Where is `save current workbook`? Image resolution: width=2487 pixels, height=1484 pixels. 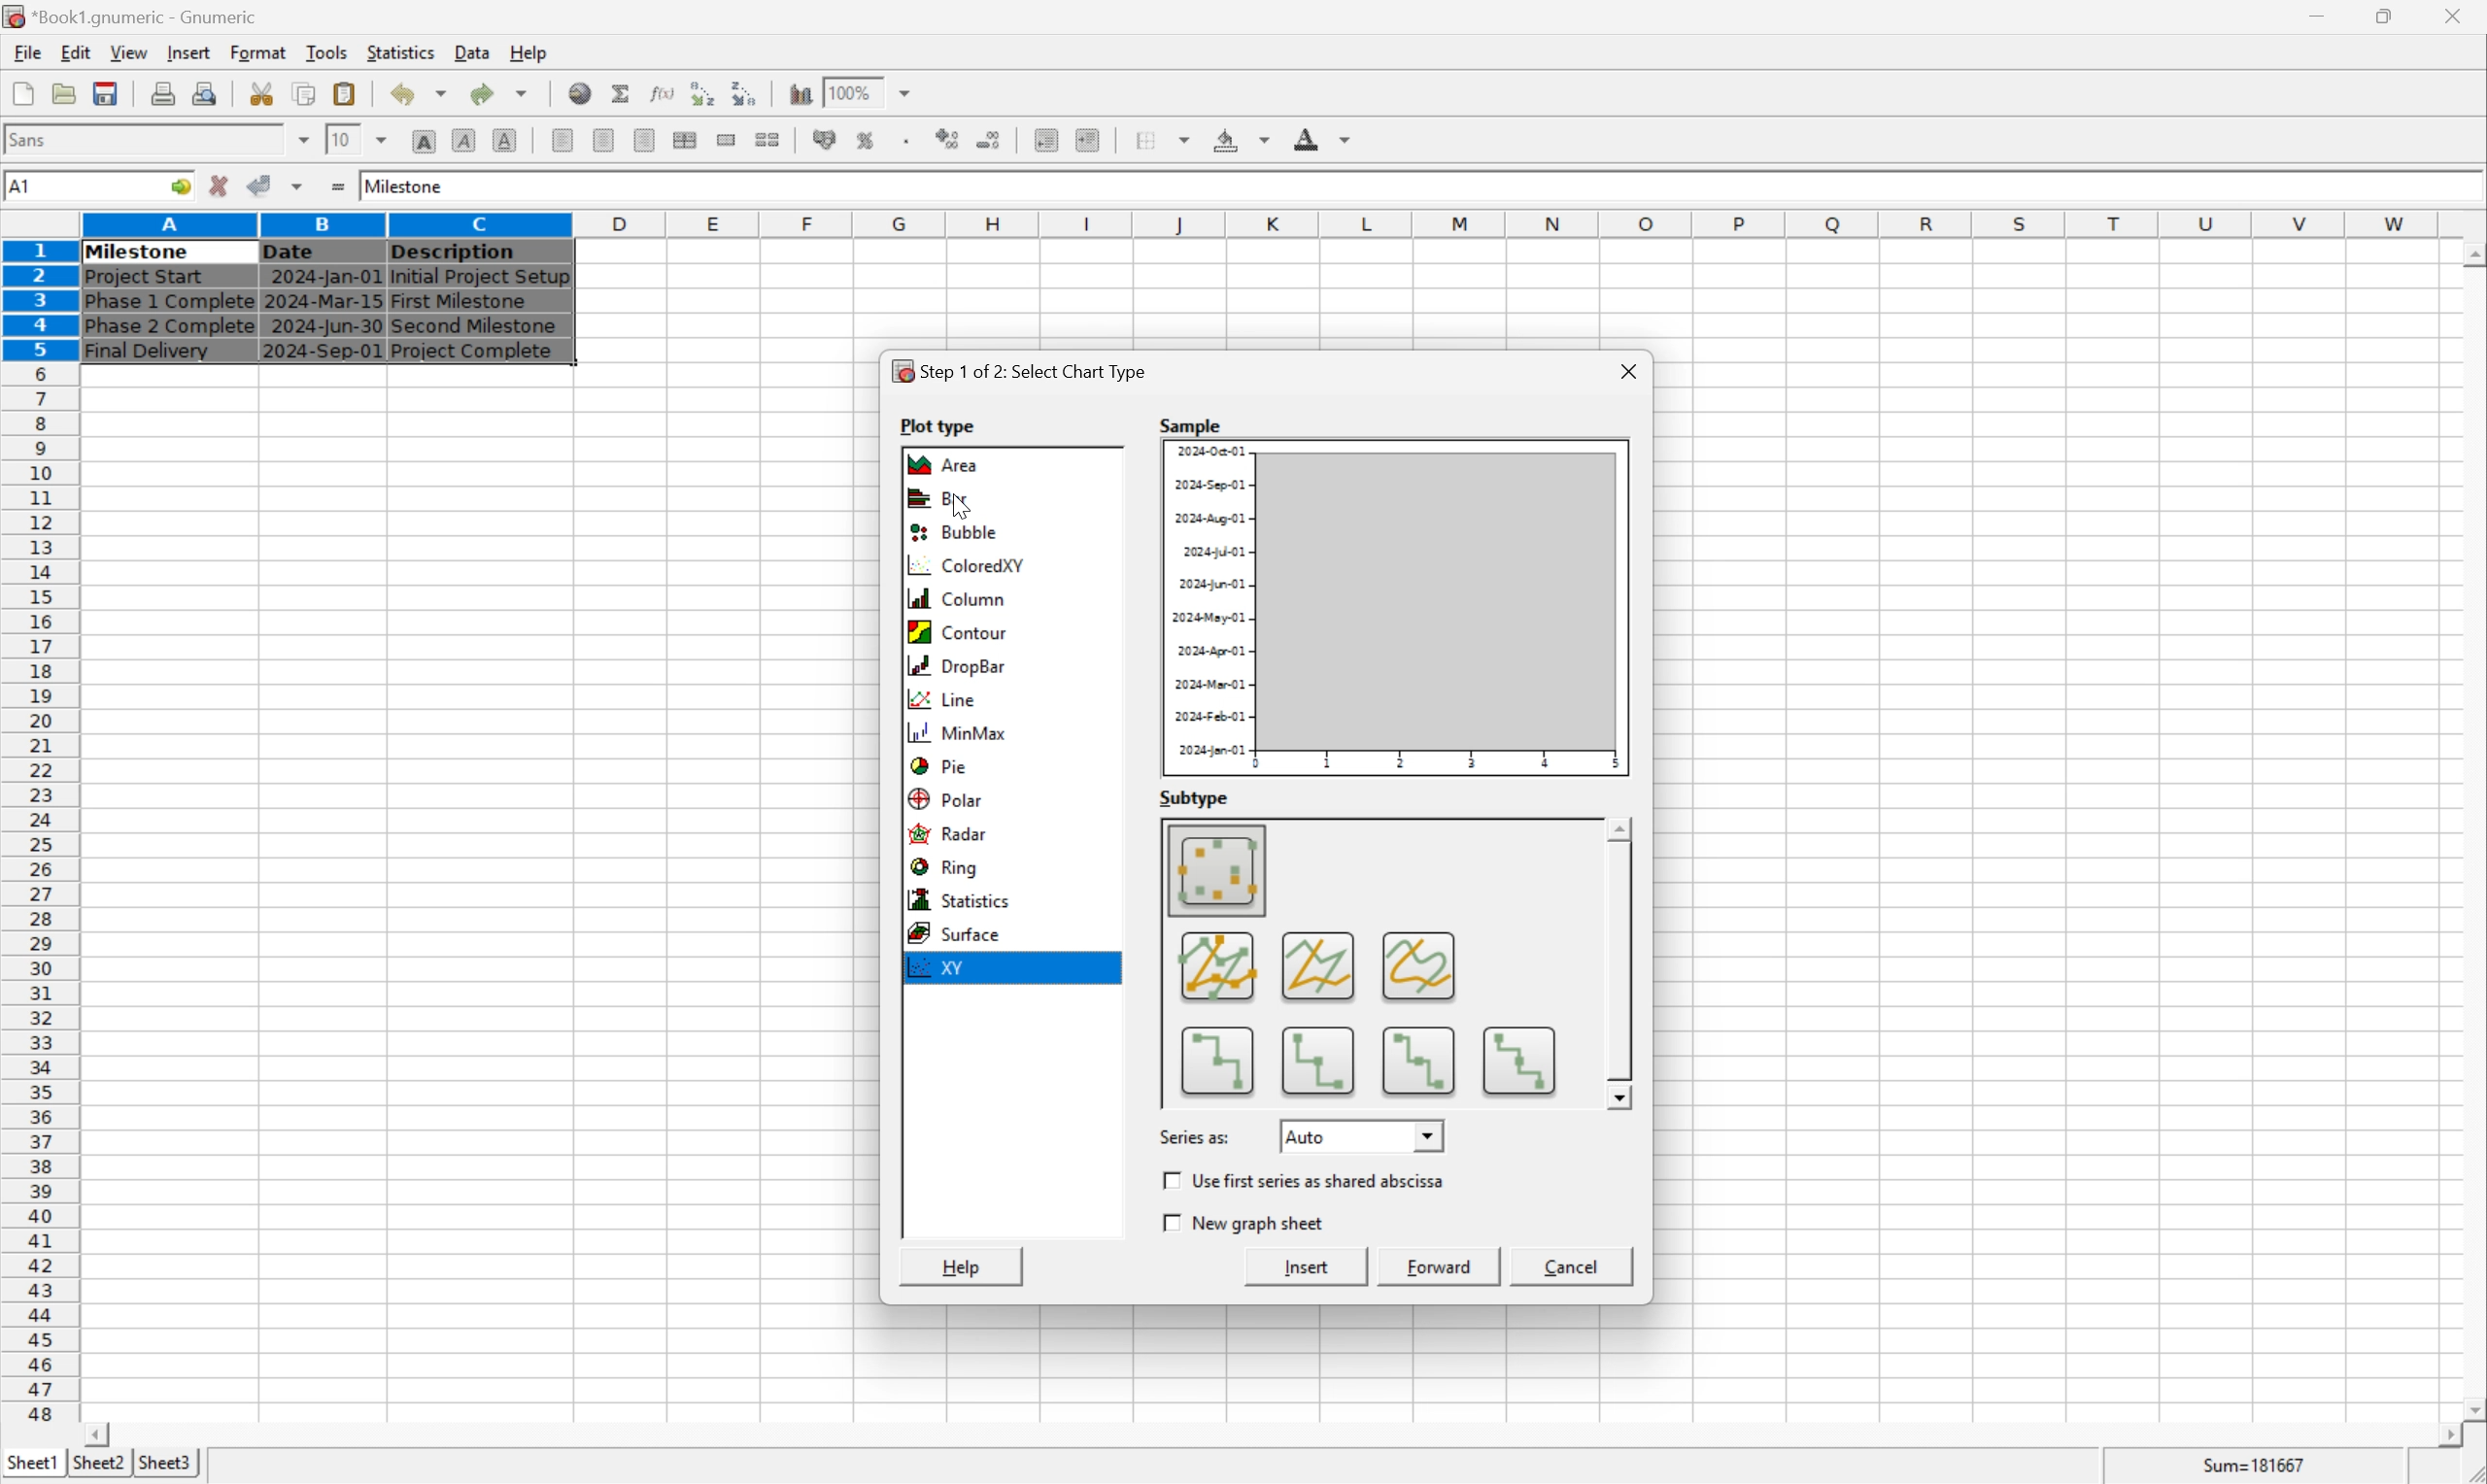 save current workbook is located at coordinates (106, 95).